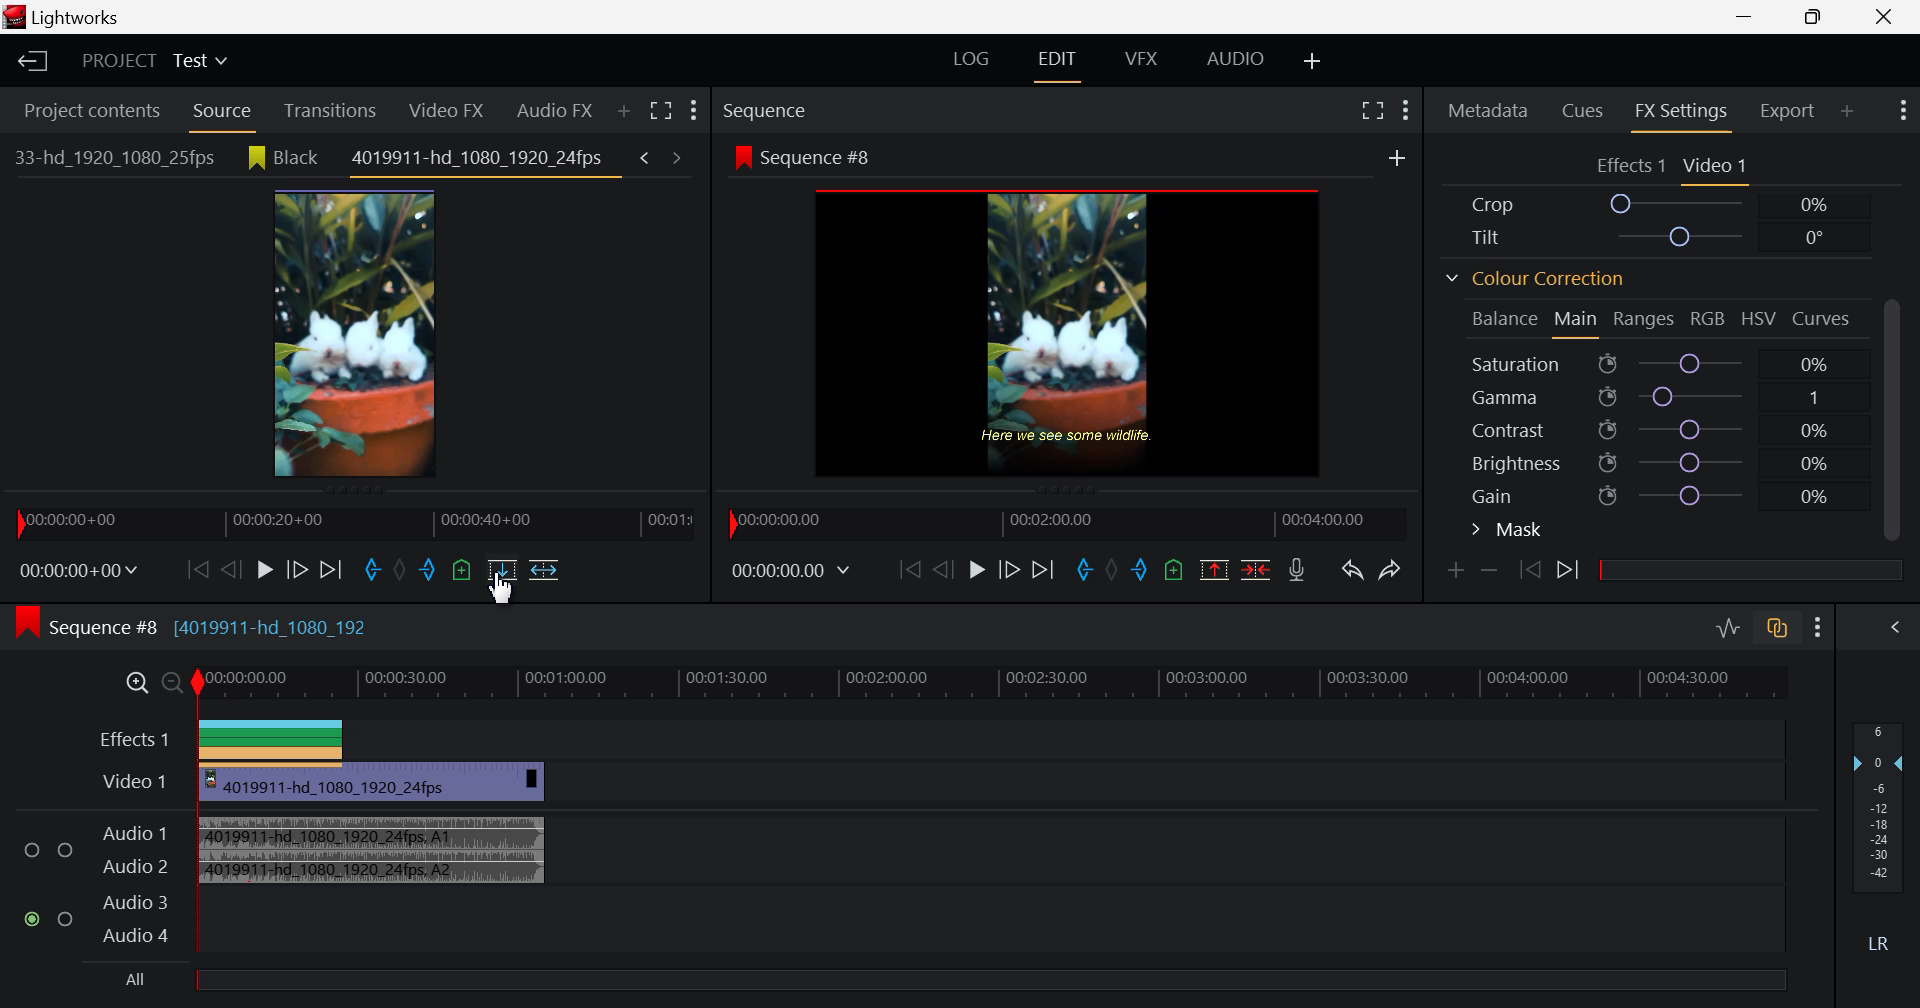  I want to click on Mask, so click(1510, 530).